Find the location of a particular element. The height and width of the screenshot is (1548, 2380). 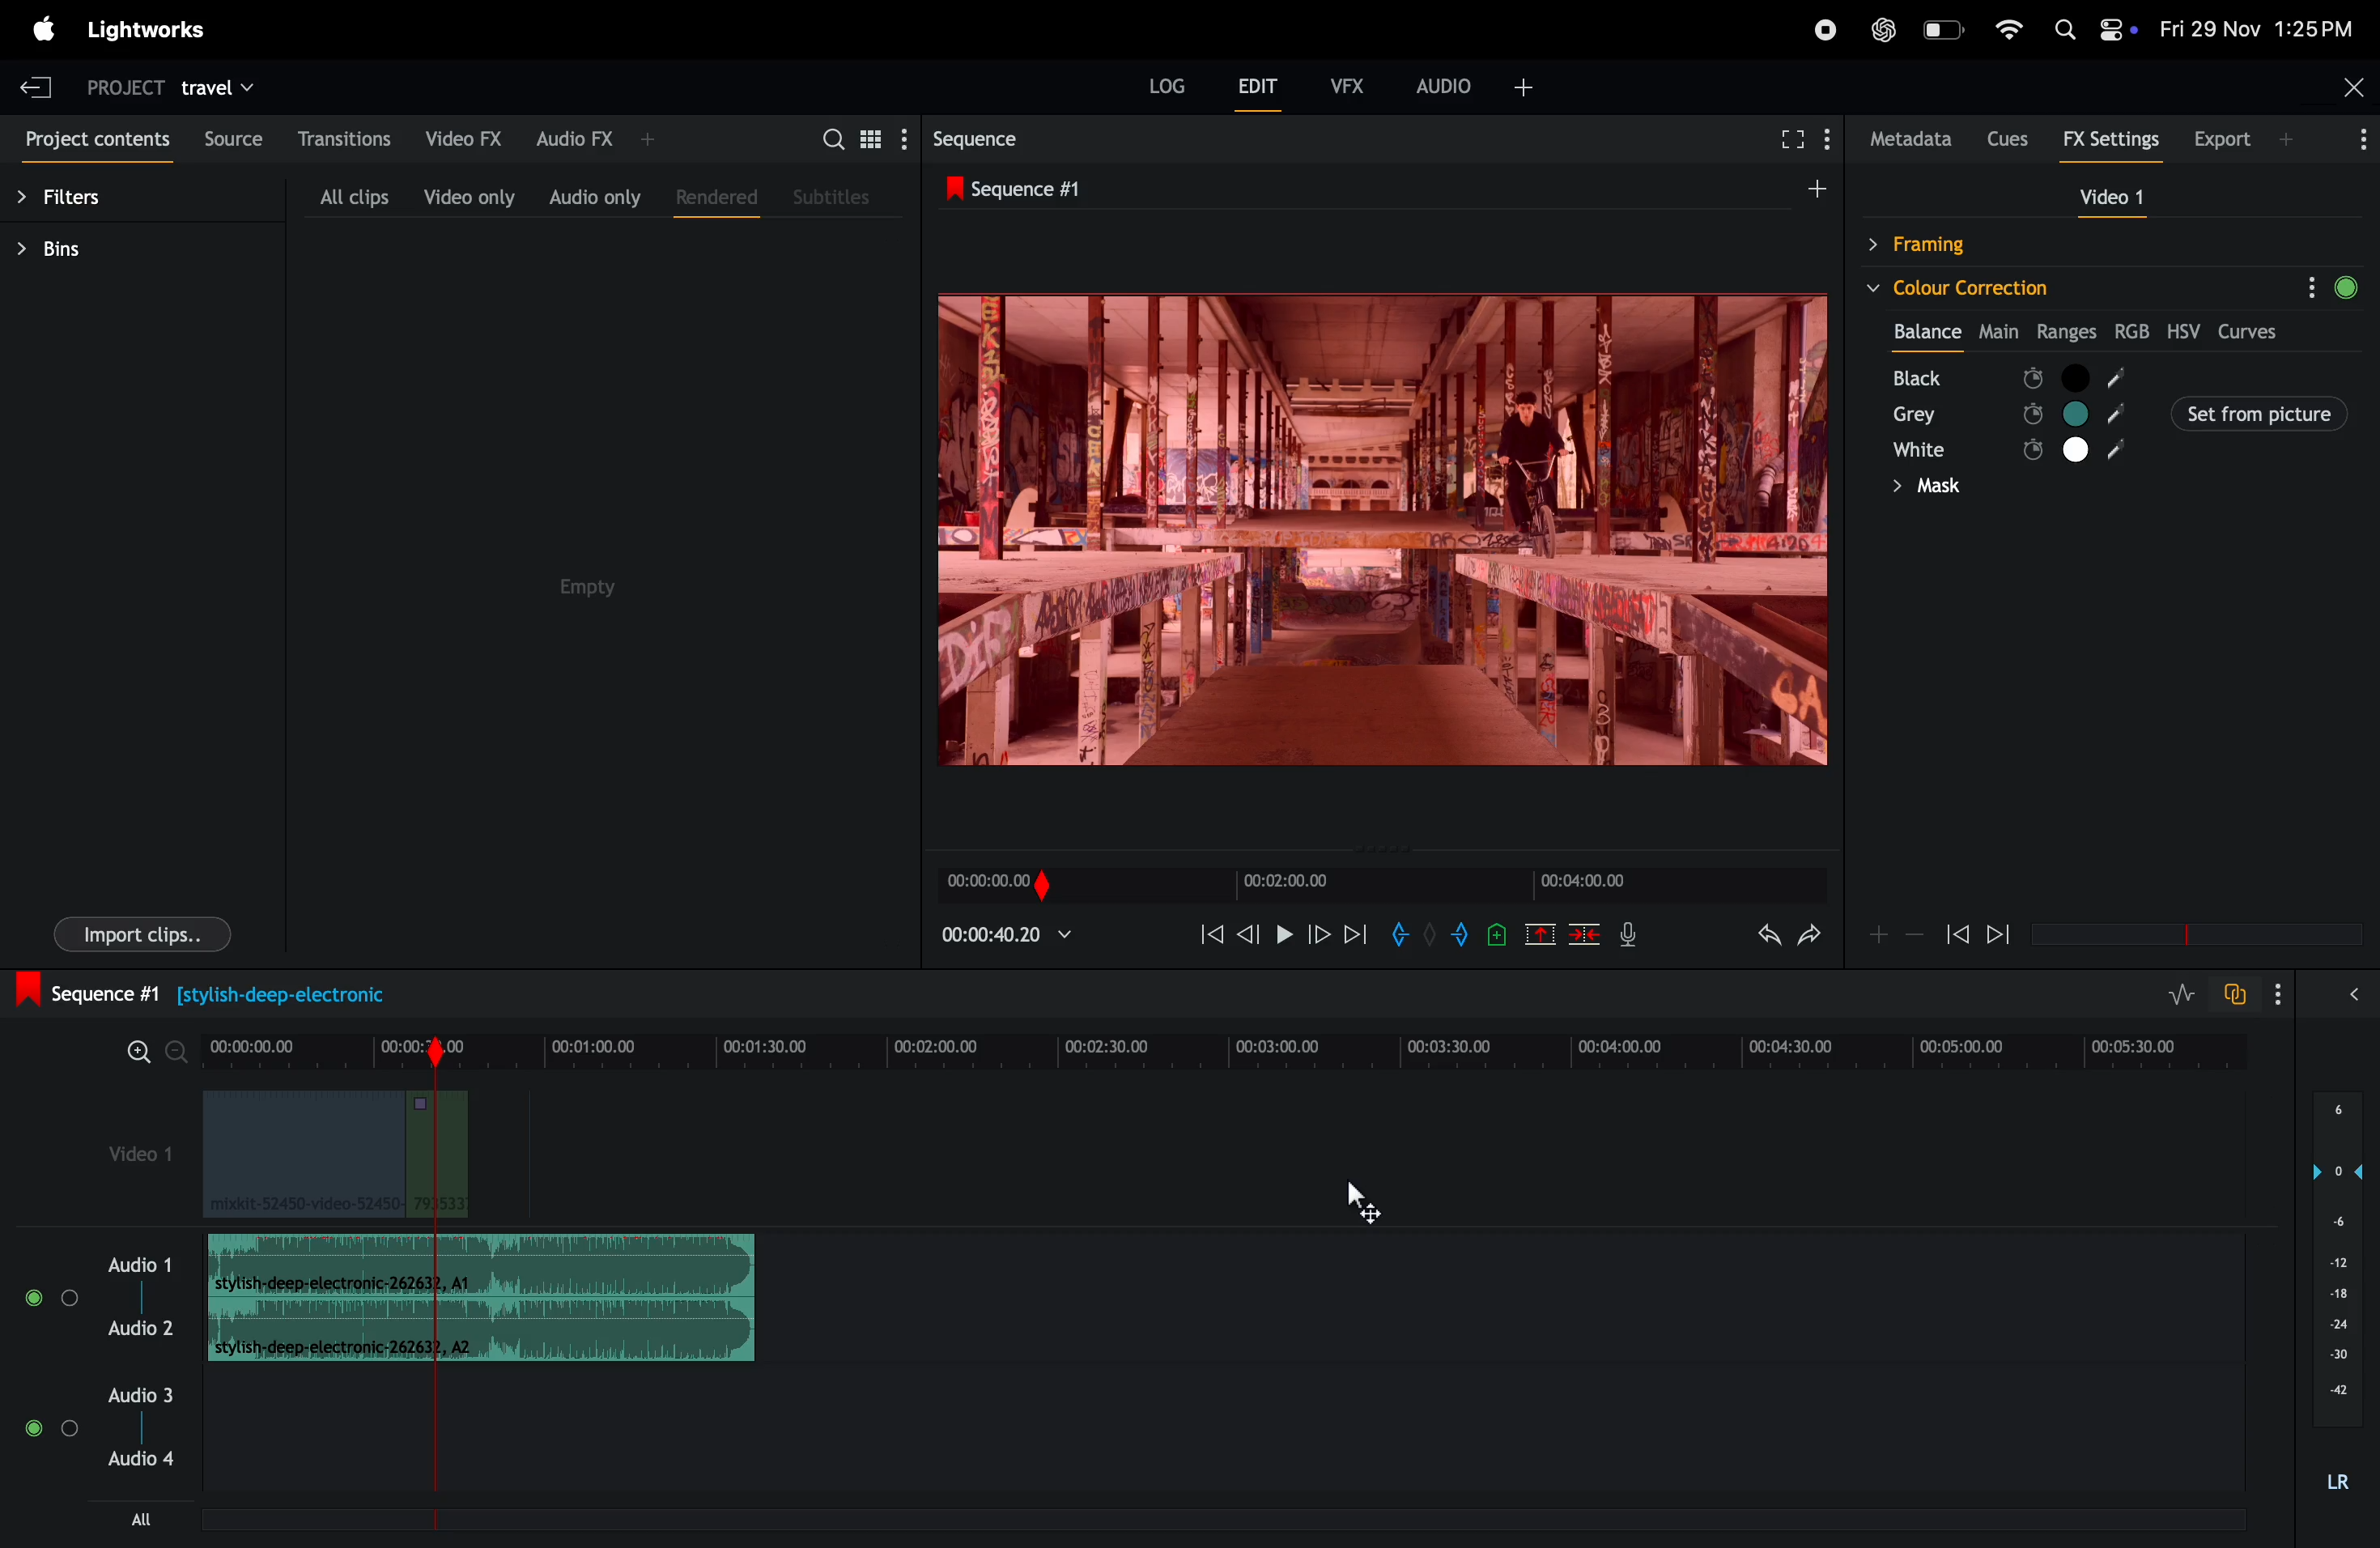

More Info is located at coordinates (2364, 146).